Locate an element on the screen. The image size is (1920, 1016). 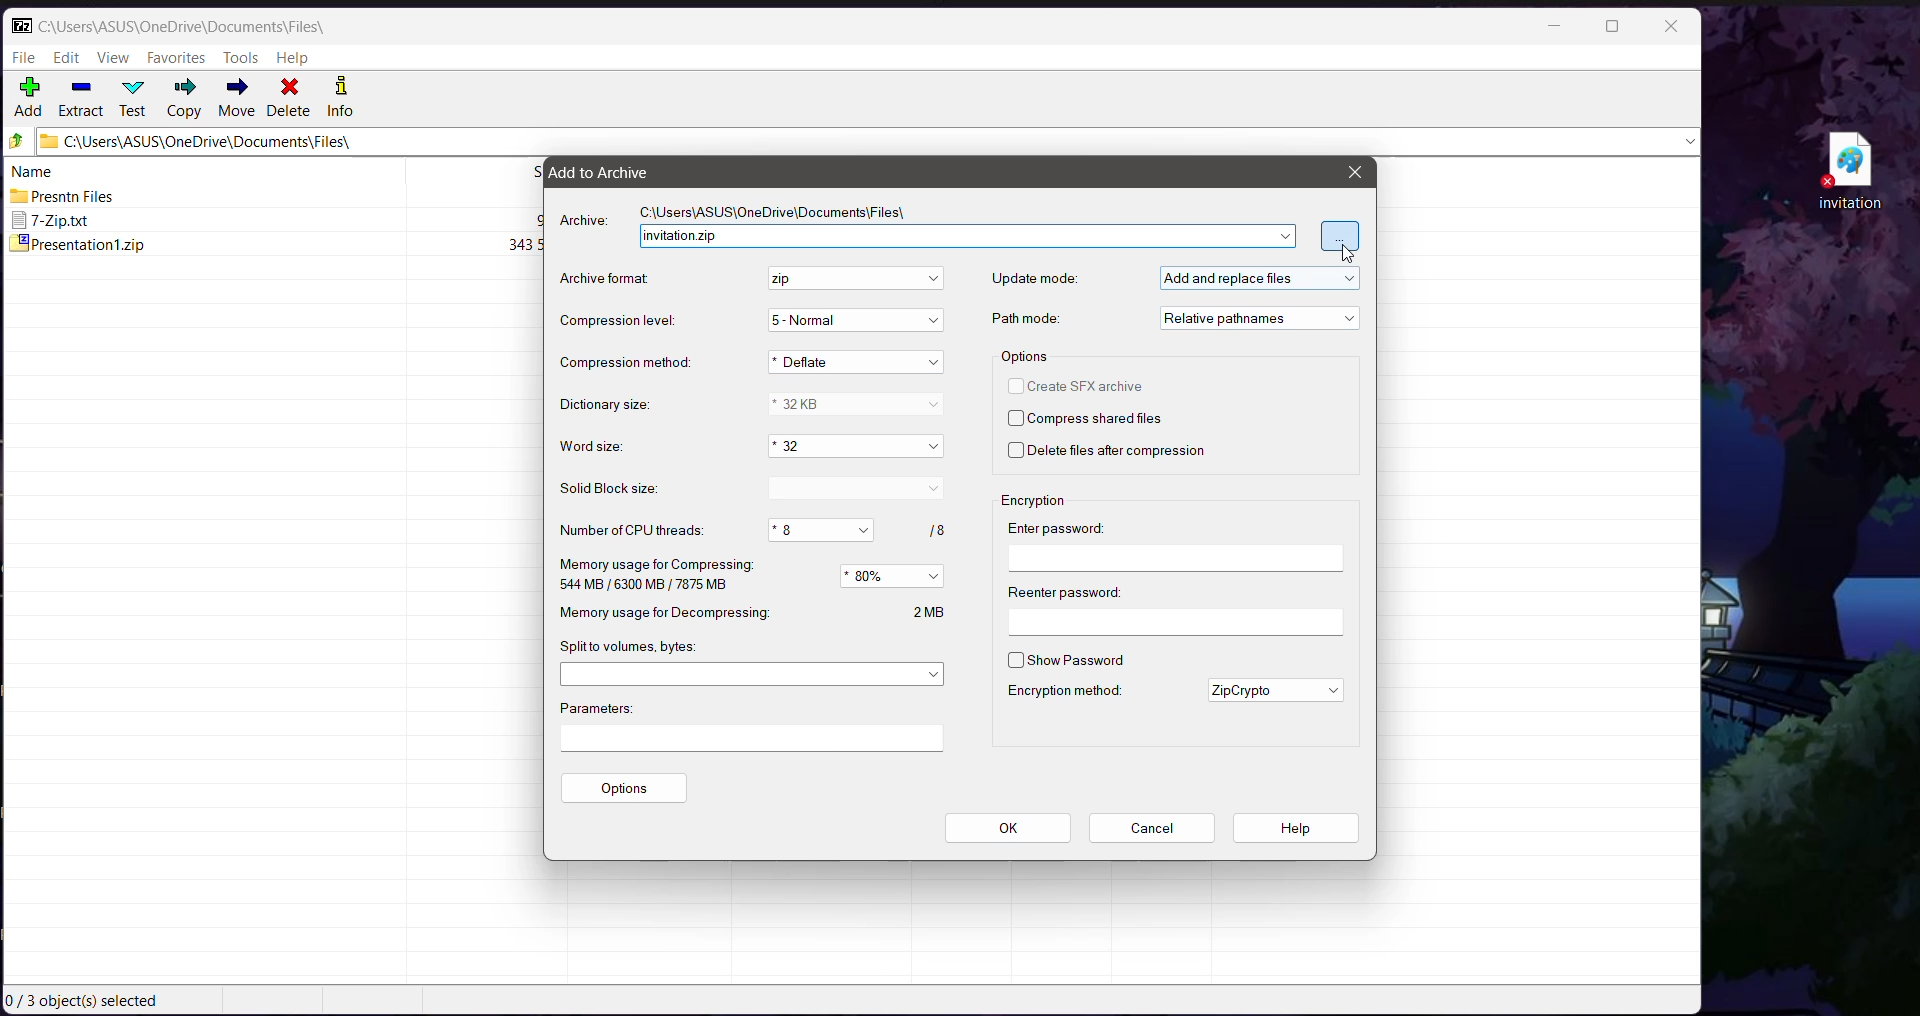
Set the Compression method is located at coordinates (858, 362).